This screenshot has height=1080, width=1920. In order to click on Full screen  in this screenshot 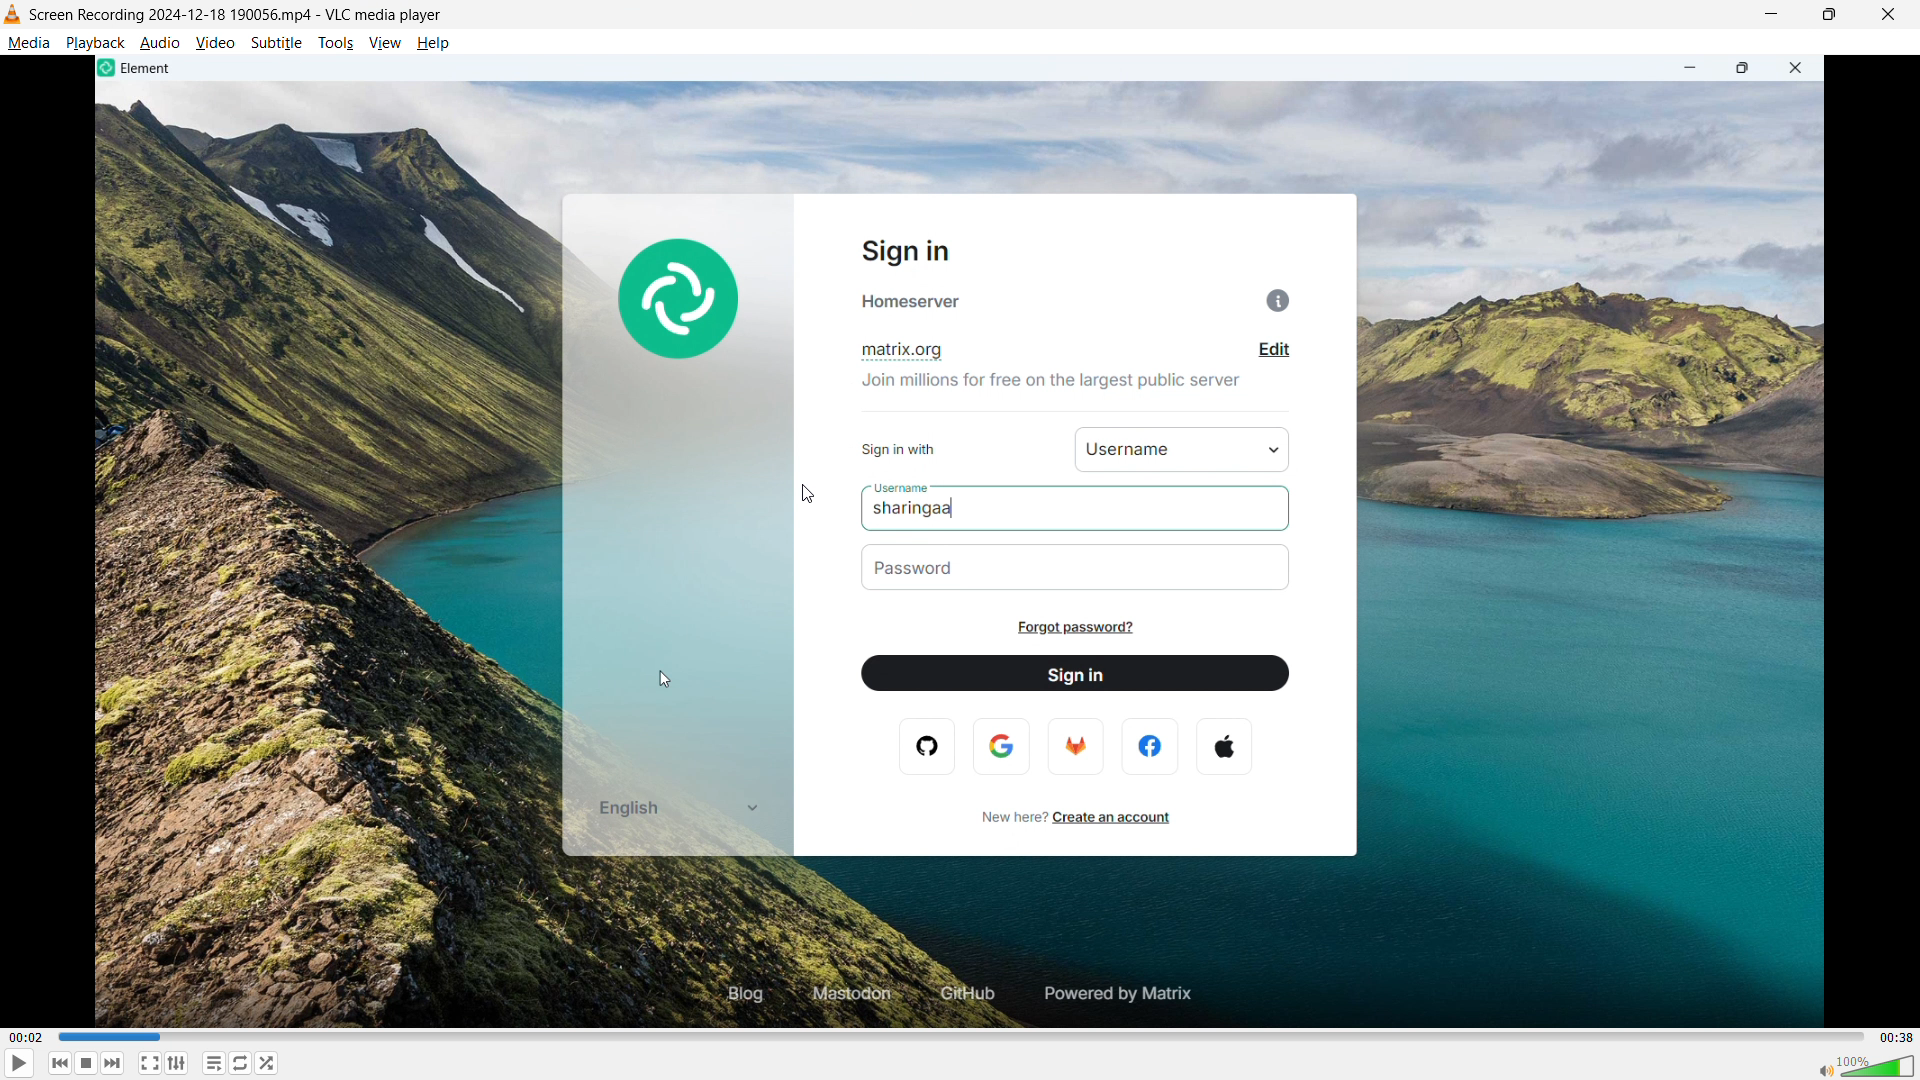, I will do `click(157, 1063)`.